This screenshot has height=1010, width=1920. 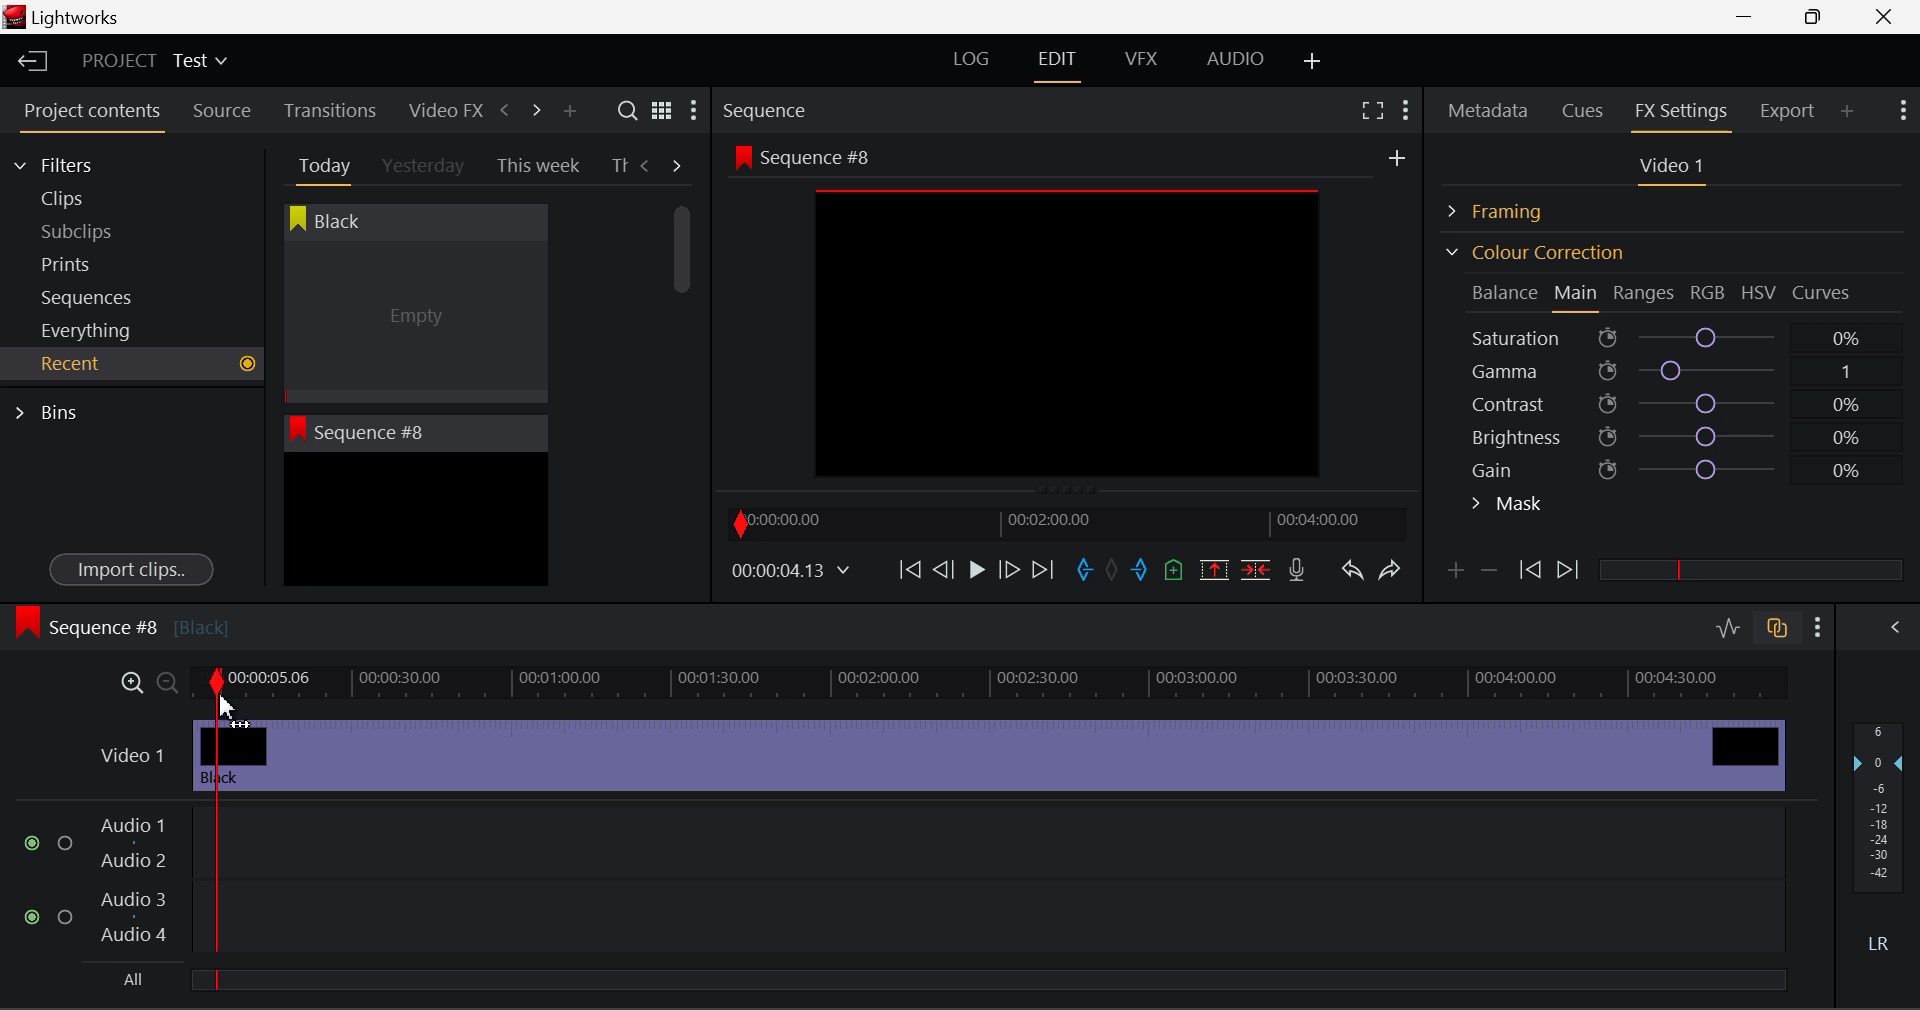 What do you see at coordinates (330, 110) in the screenshot?
I see `Transitions` at bounding box center [330, 110].